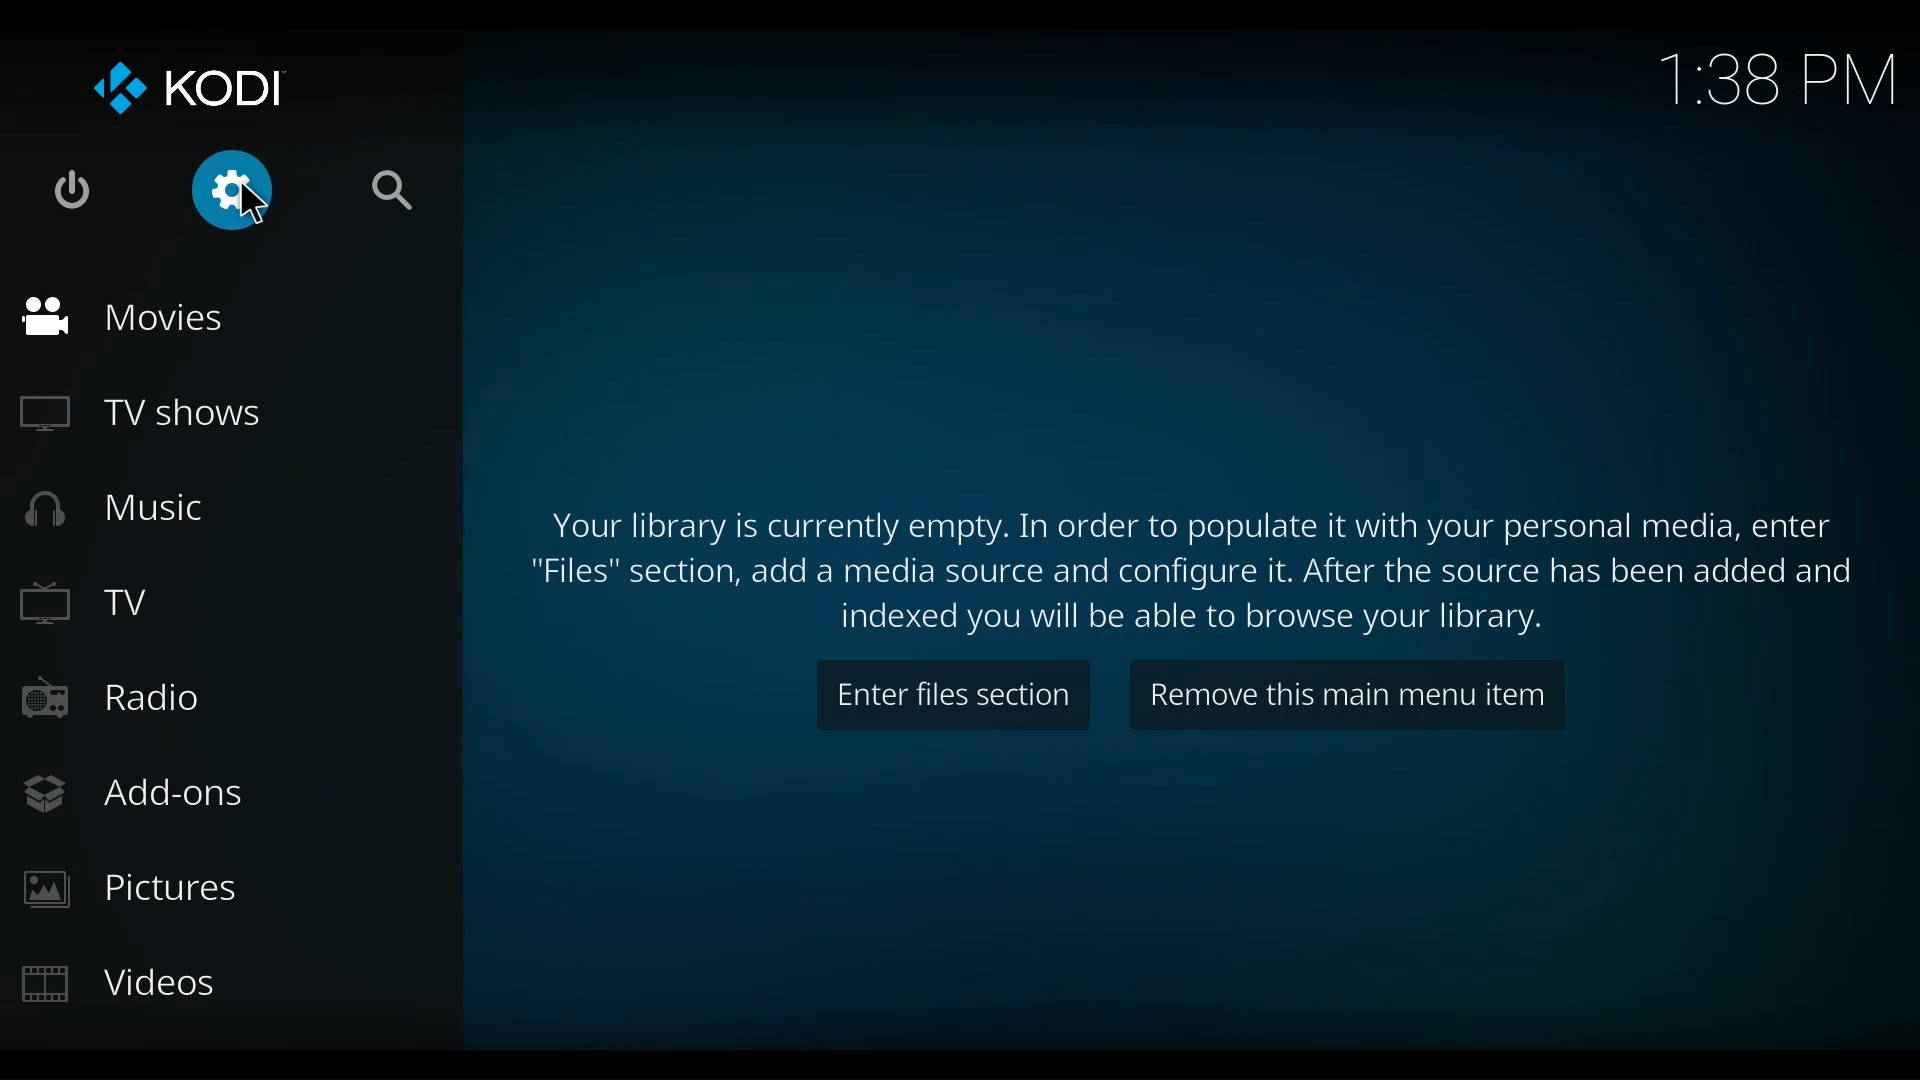 Image resolution: width=1920 pixels, height=1080 pixels. What do you see at coordinates (127, 509) in the screenshot?
I see `Music` at bounding box center [127, 509].